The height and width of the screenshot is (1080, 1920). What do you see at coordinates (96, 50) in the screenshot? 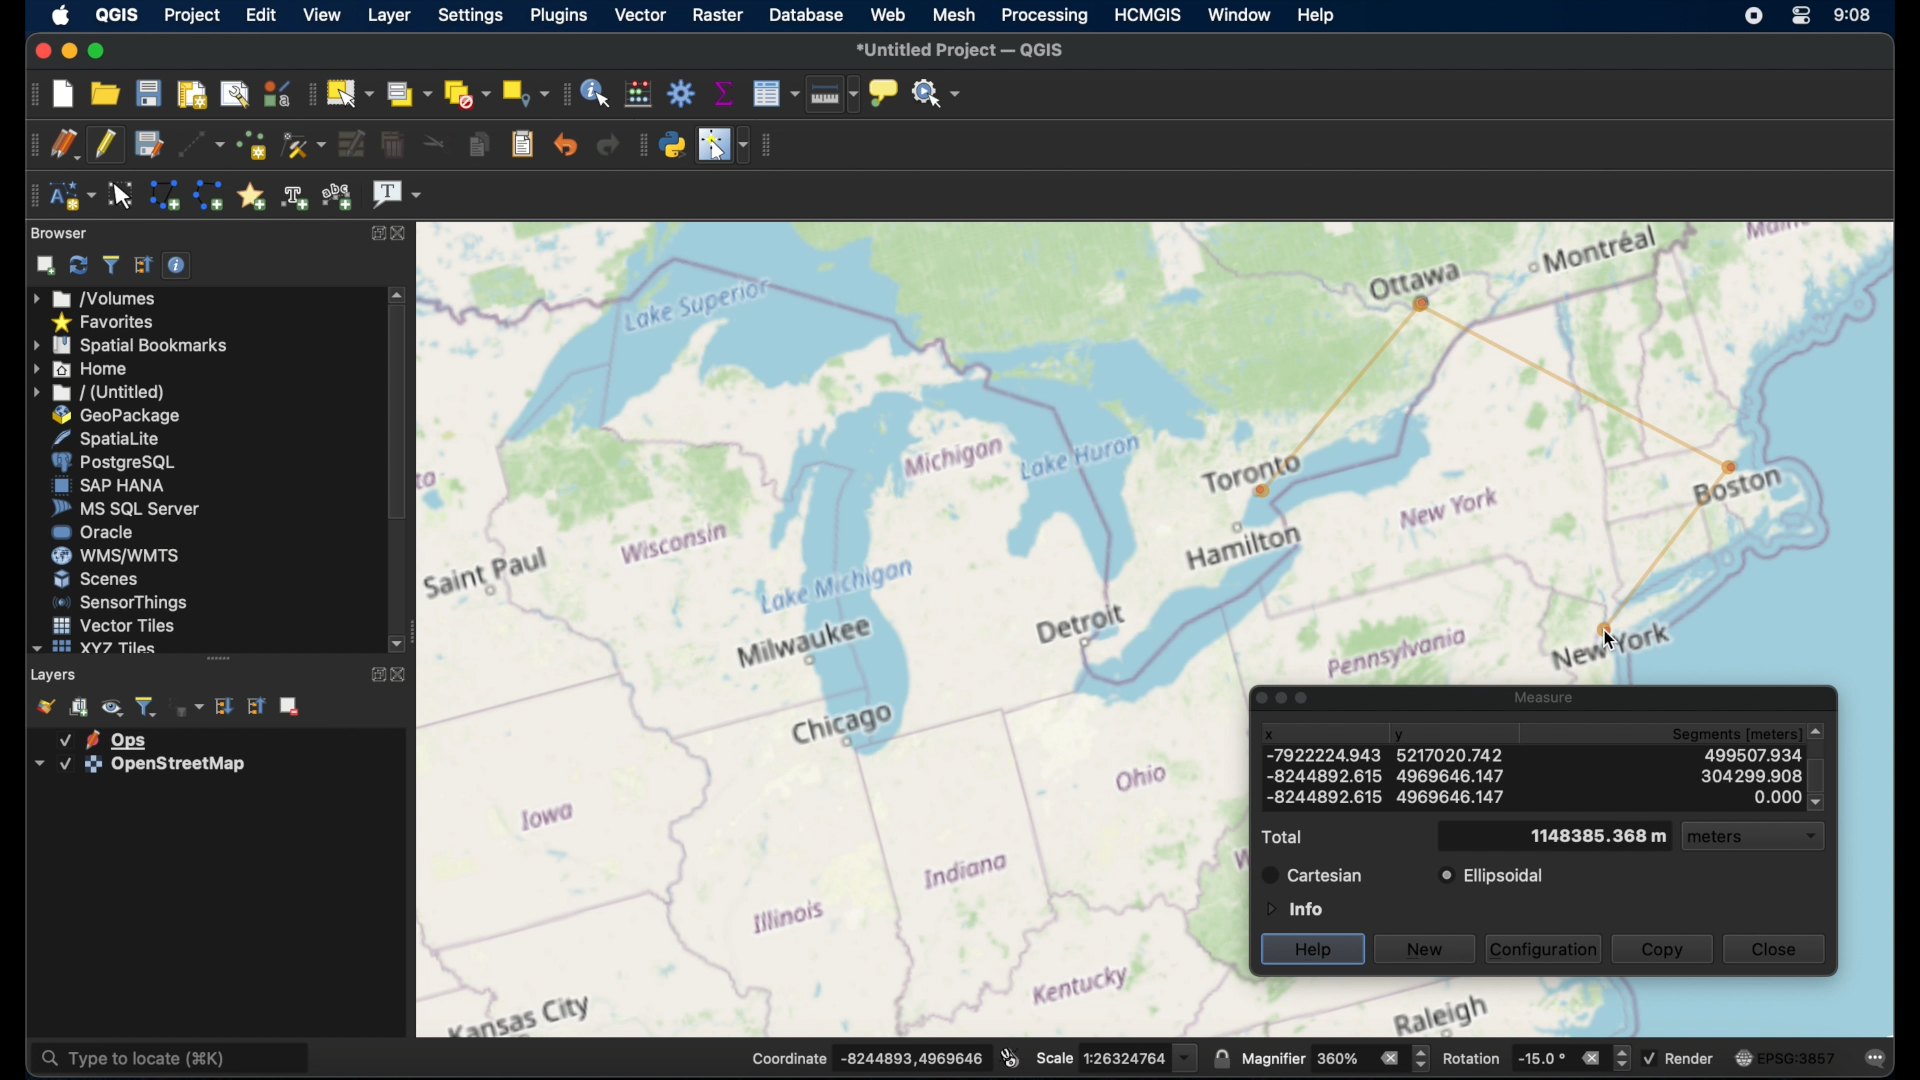
I see `maximize` at bounding box center [96, 50].